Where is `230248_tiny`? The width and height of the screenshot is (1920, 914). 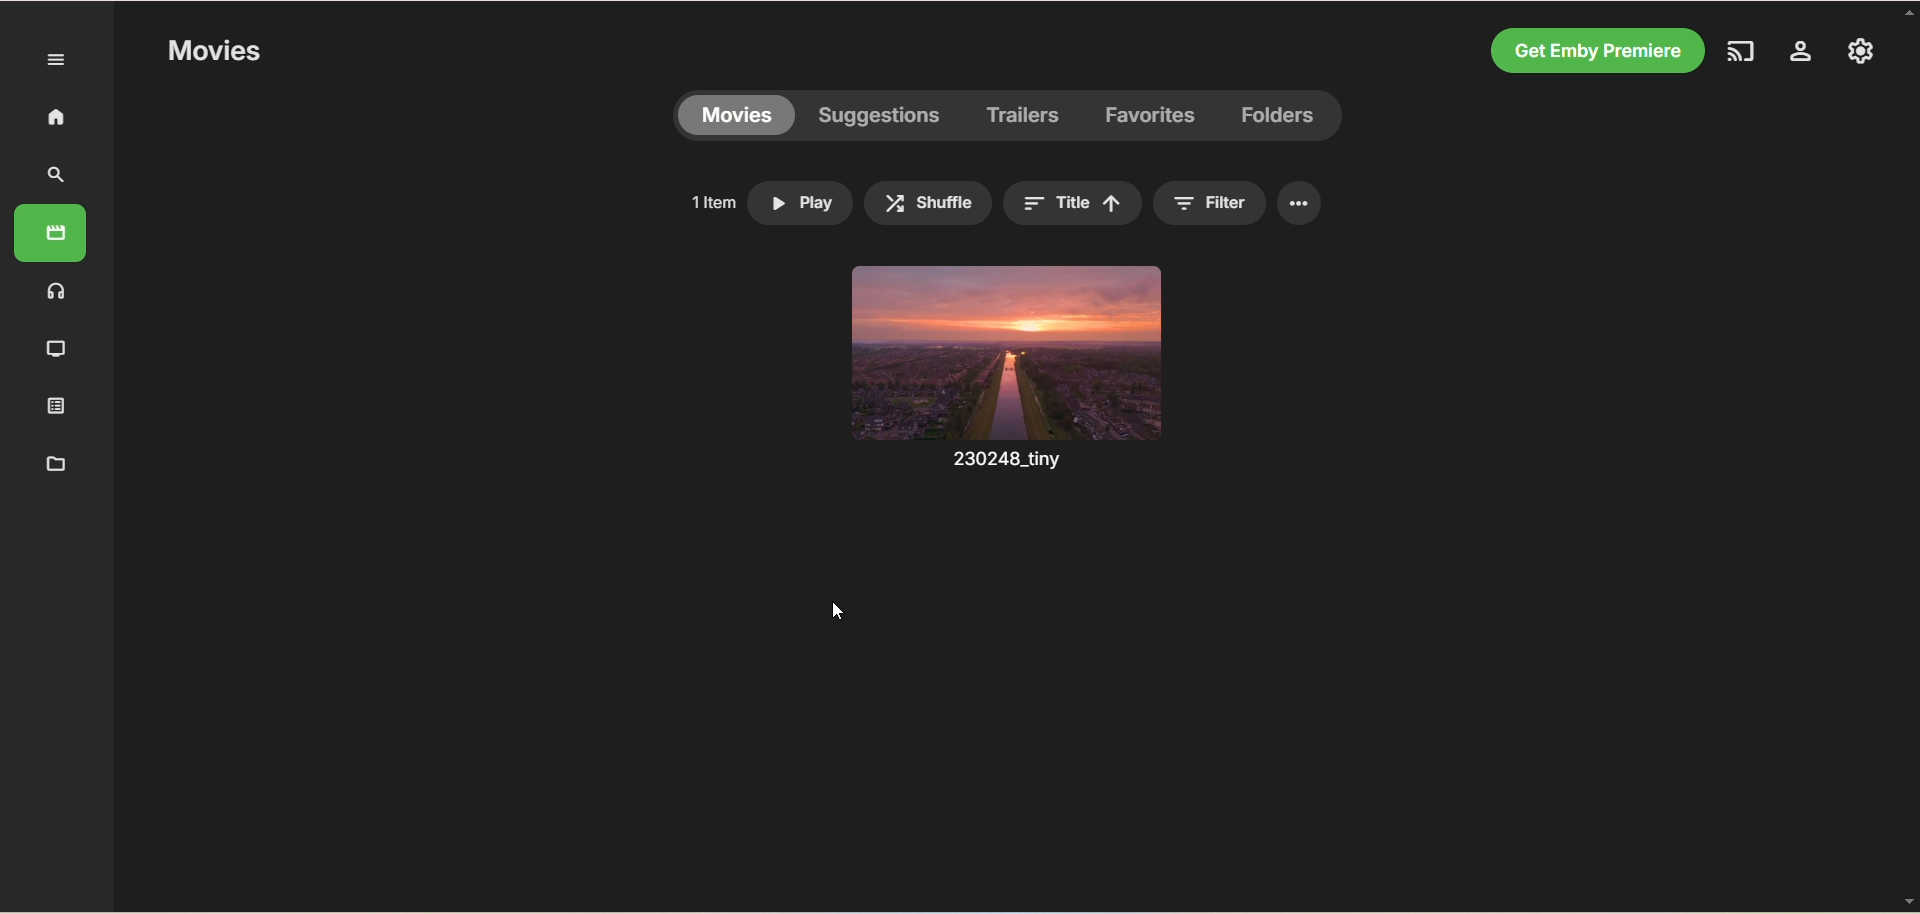 230248_tiny is located at coordinates (998, 462).